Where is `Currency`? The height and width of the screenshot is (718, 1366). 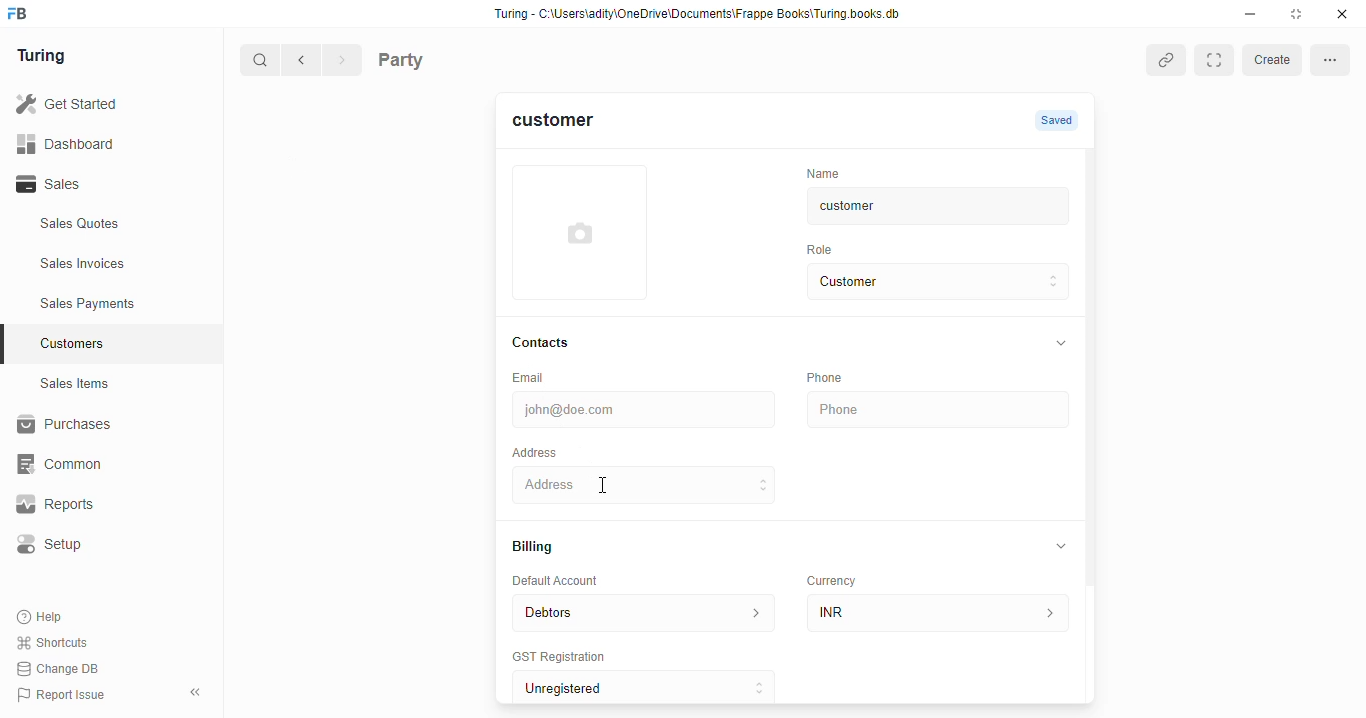 Currency is located at coordinates (830, 581).